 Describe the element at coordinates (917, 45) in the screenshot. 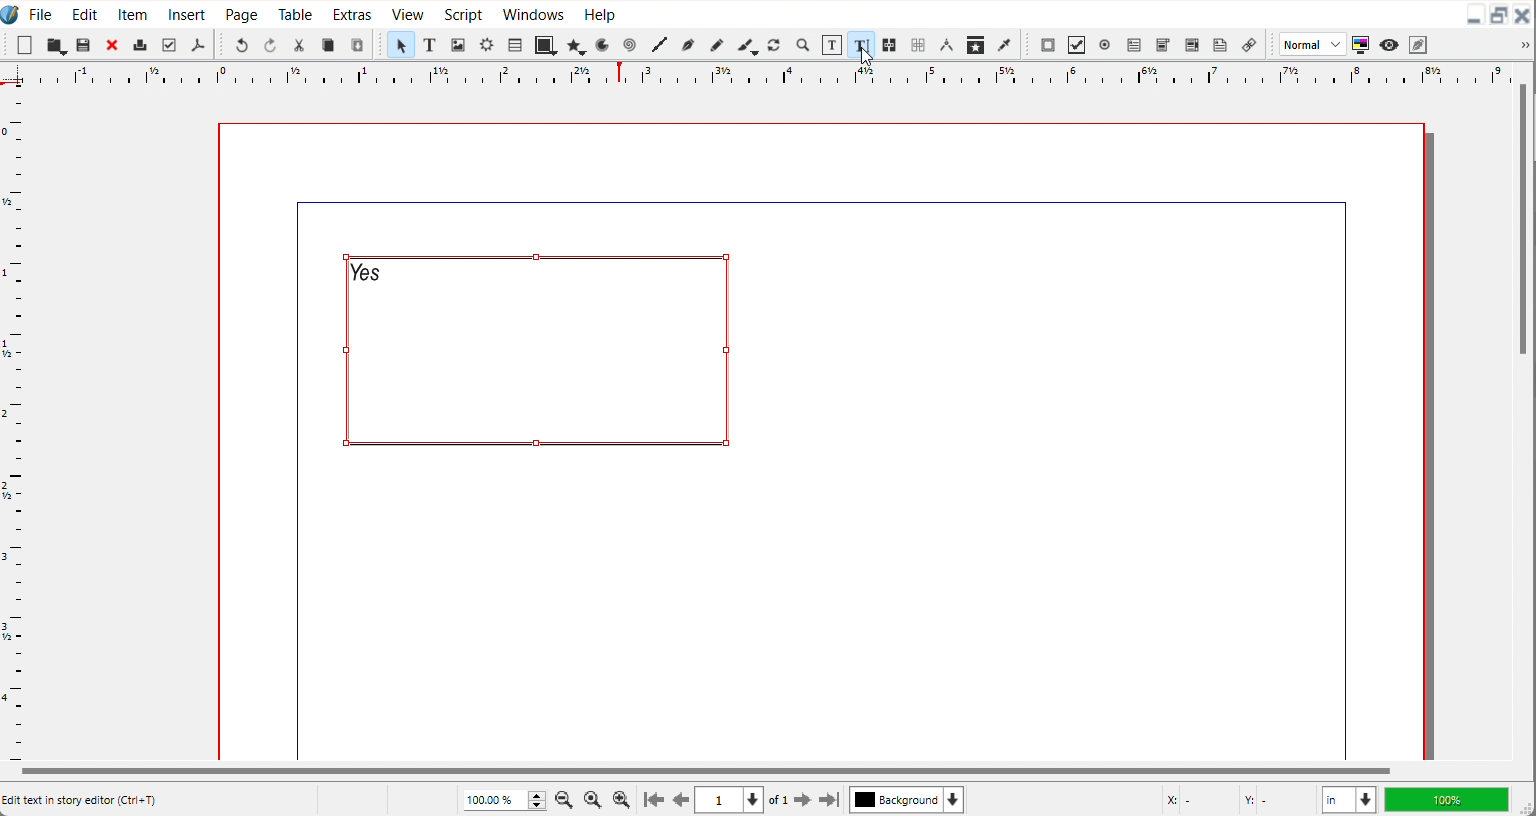

I see `Unlink text frame` at that location.